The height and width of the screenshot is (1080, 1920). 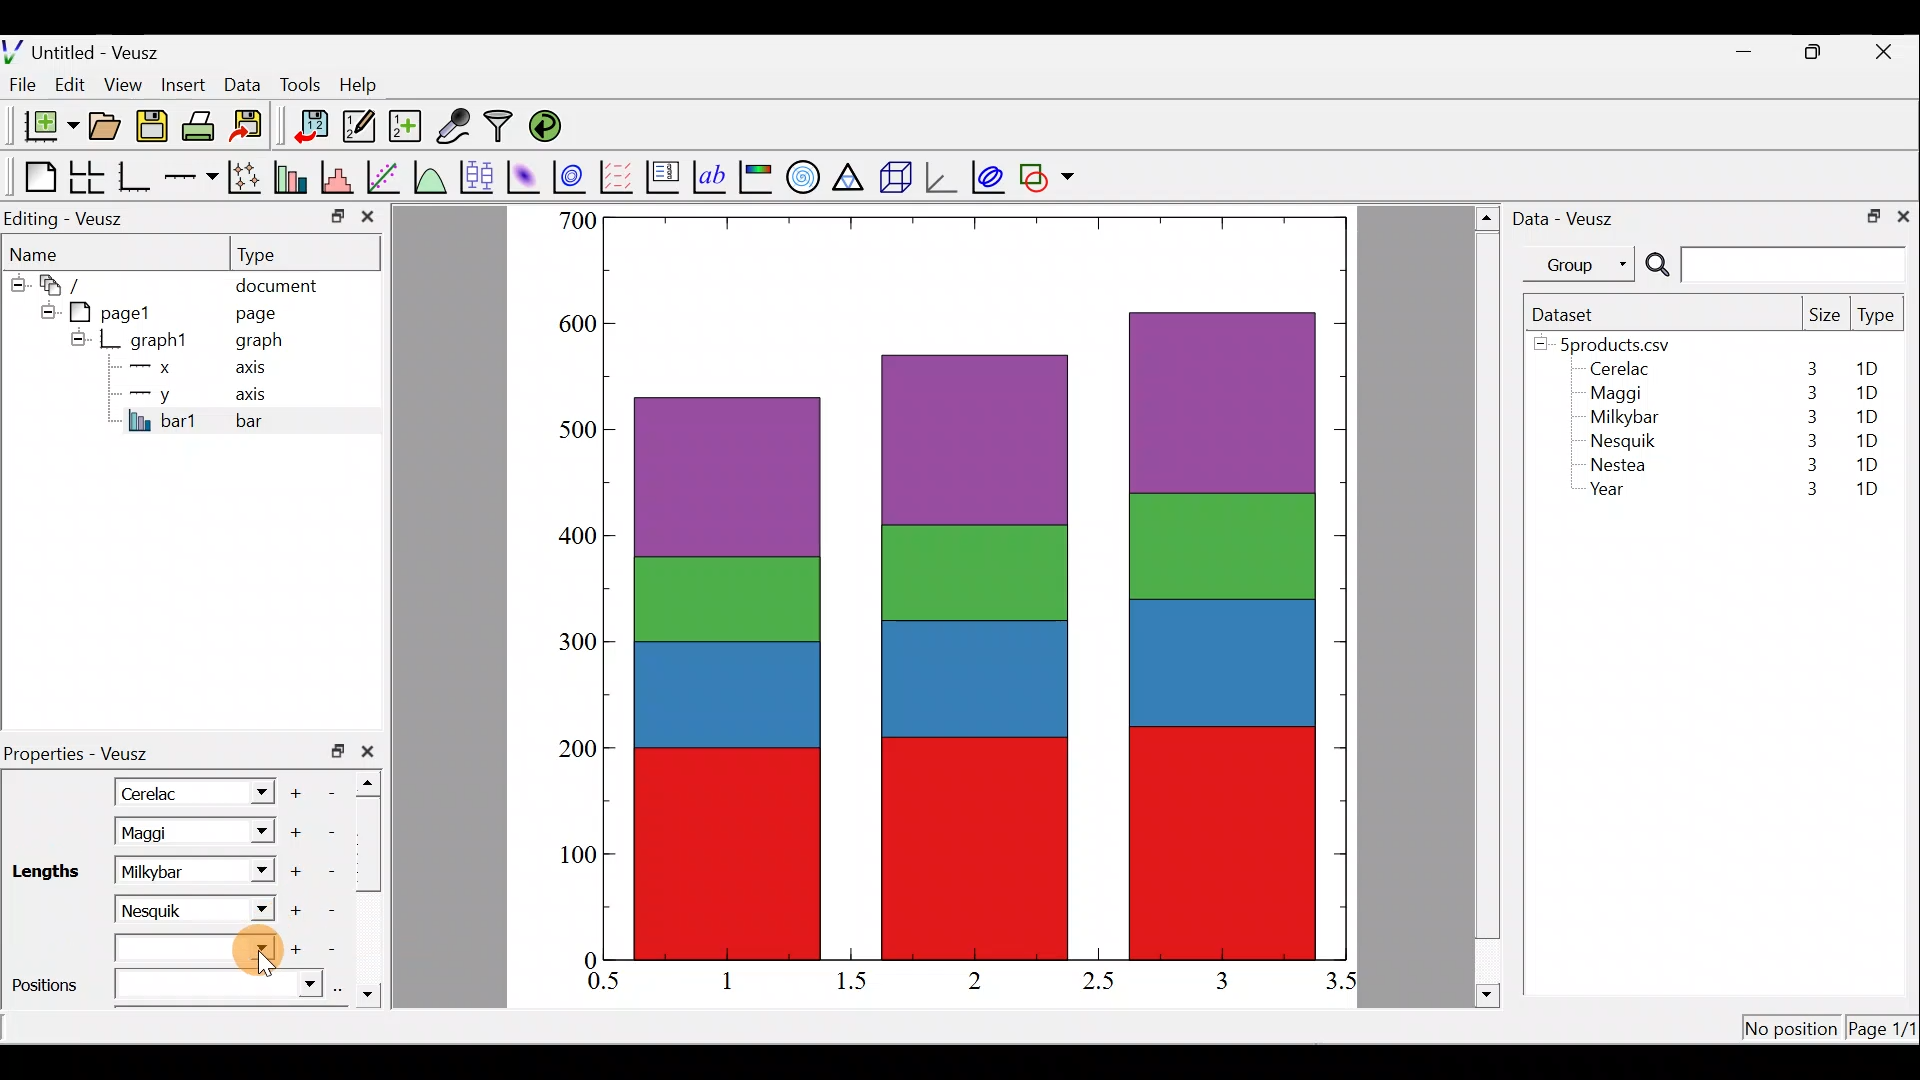 What do you see at coordinates (1612, 494) in the screenshot?
I see `Year` at bounding box center [1612, 494].